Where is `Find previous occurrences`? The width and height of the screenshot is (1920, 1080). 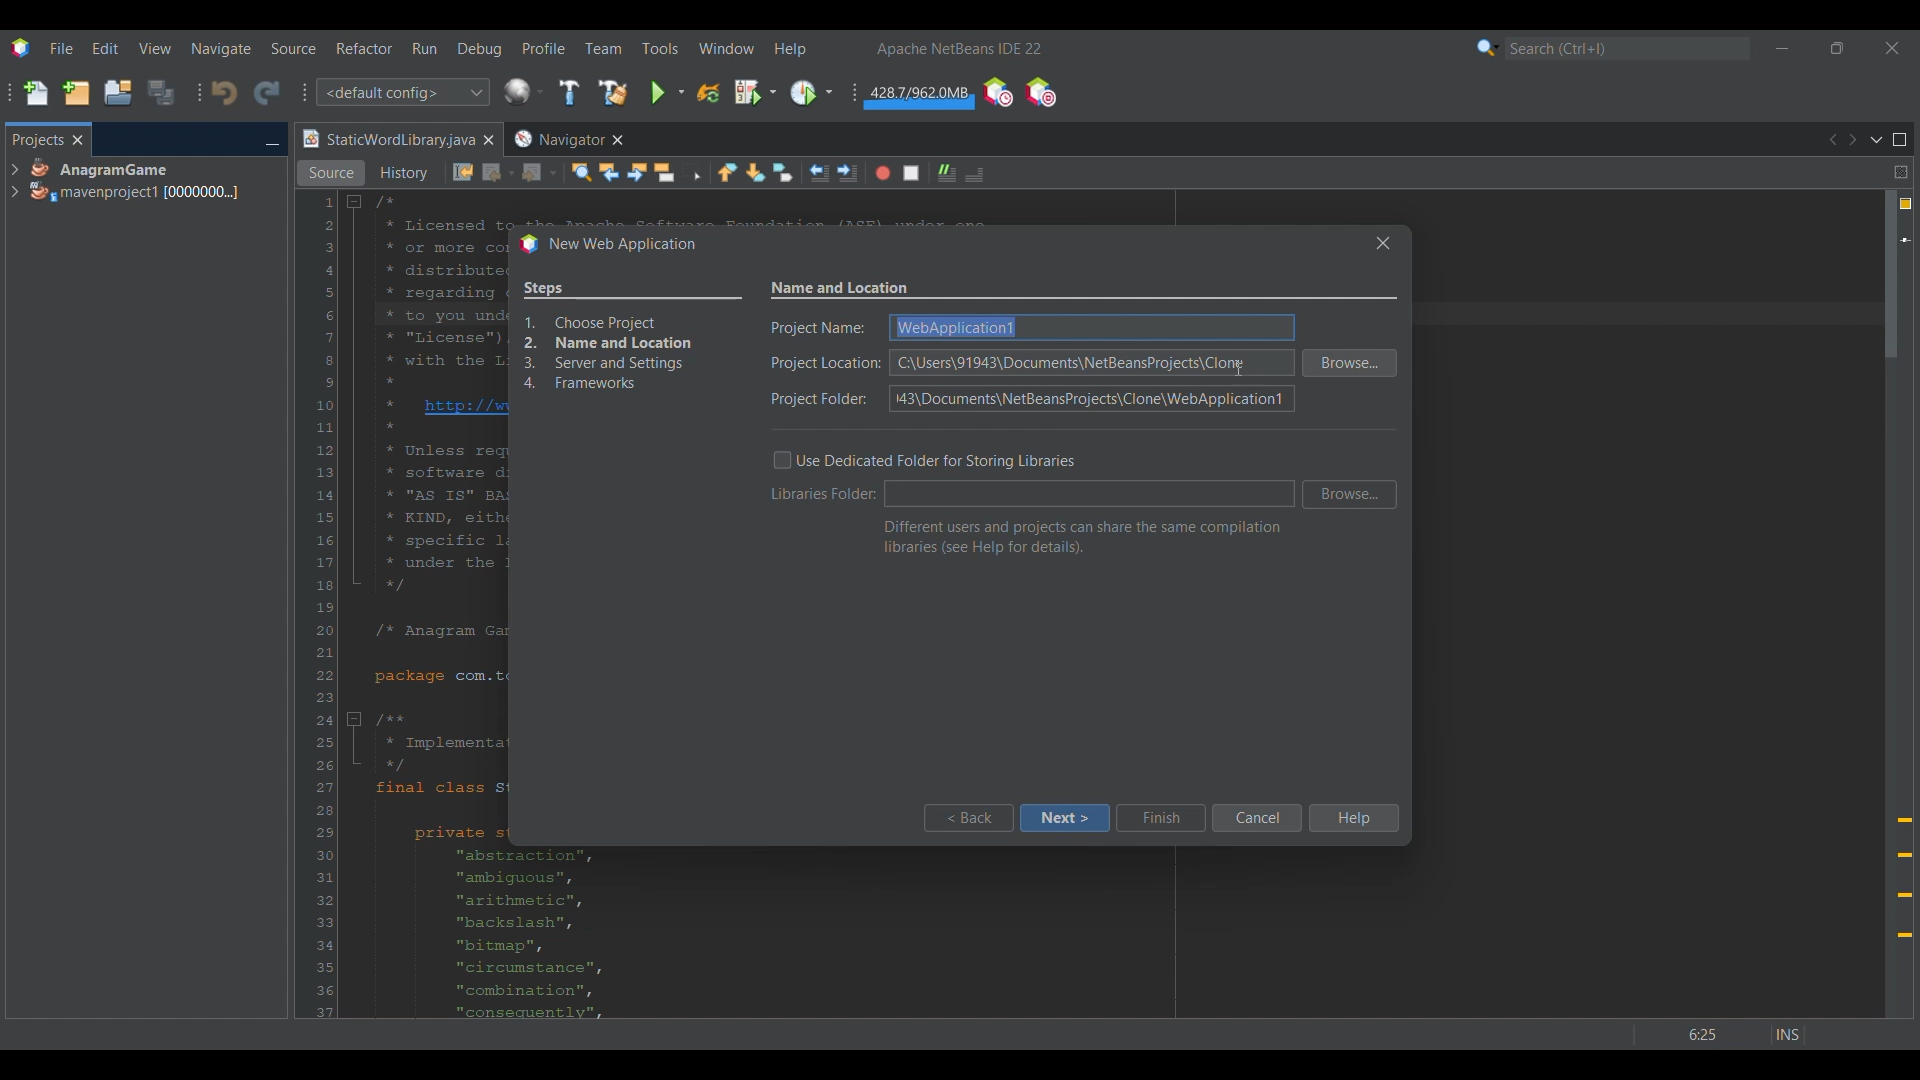 Find previous occurrences is located at coordinates (609, 172).